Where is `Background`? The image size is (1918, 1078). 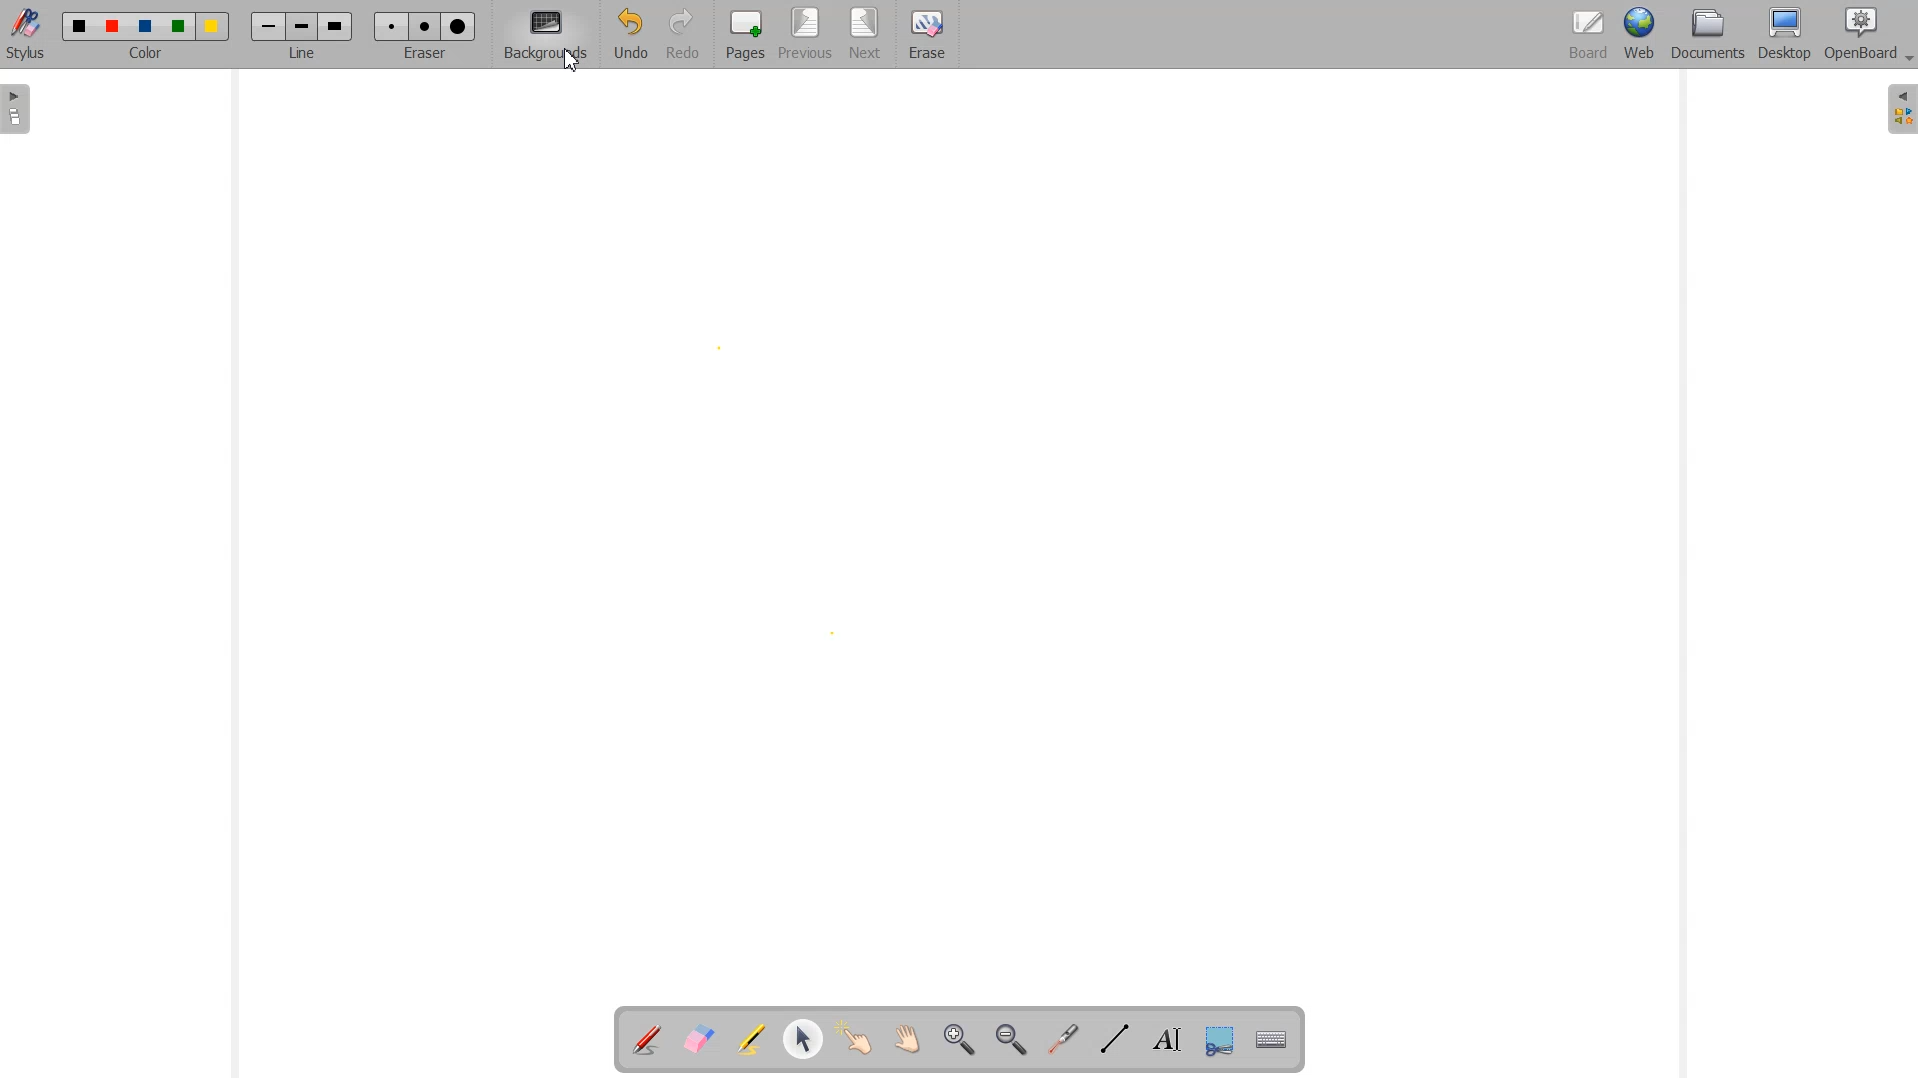
Background is located at coordinates (547, 35).